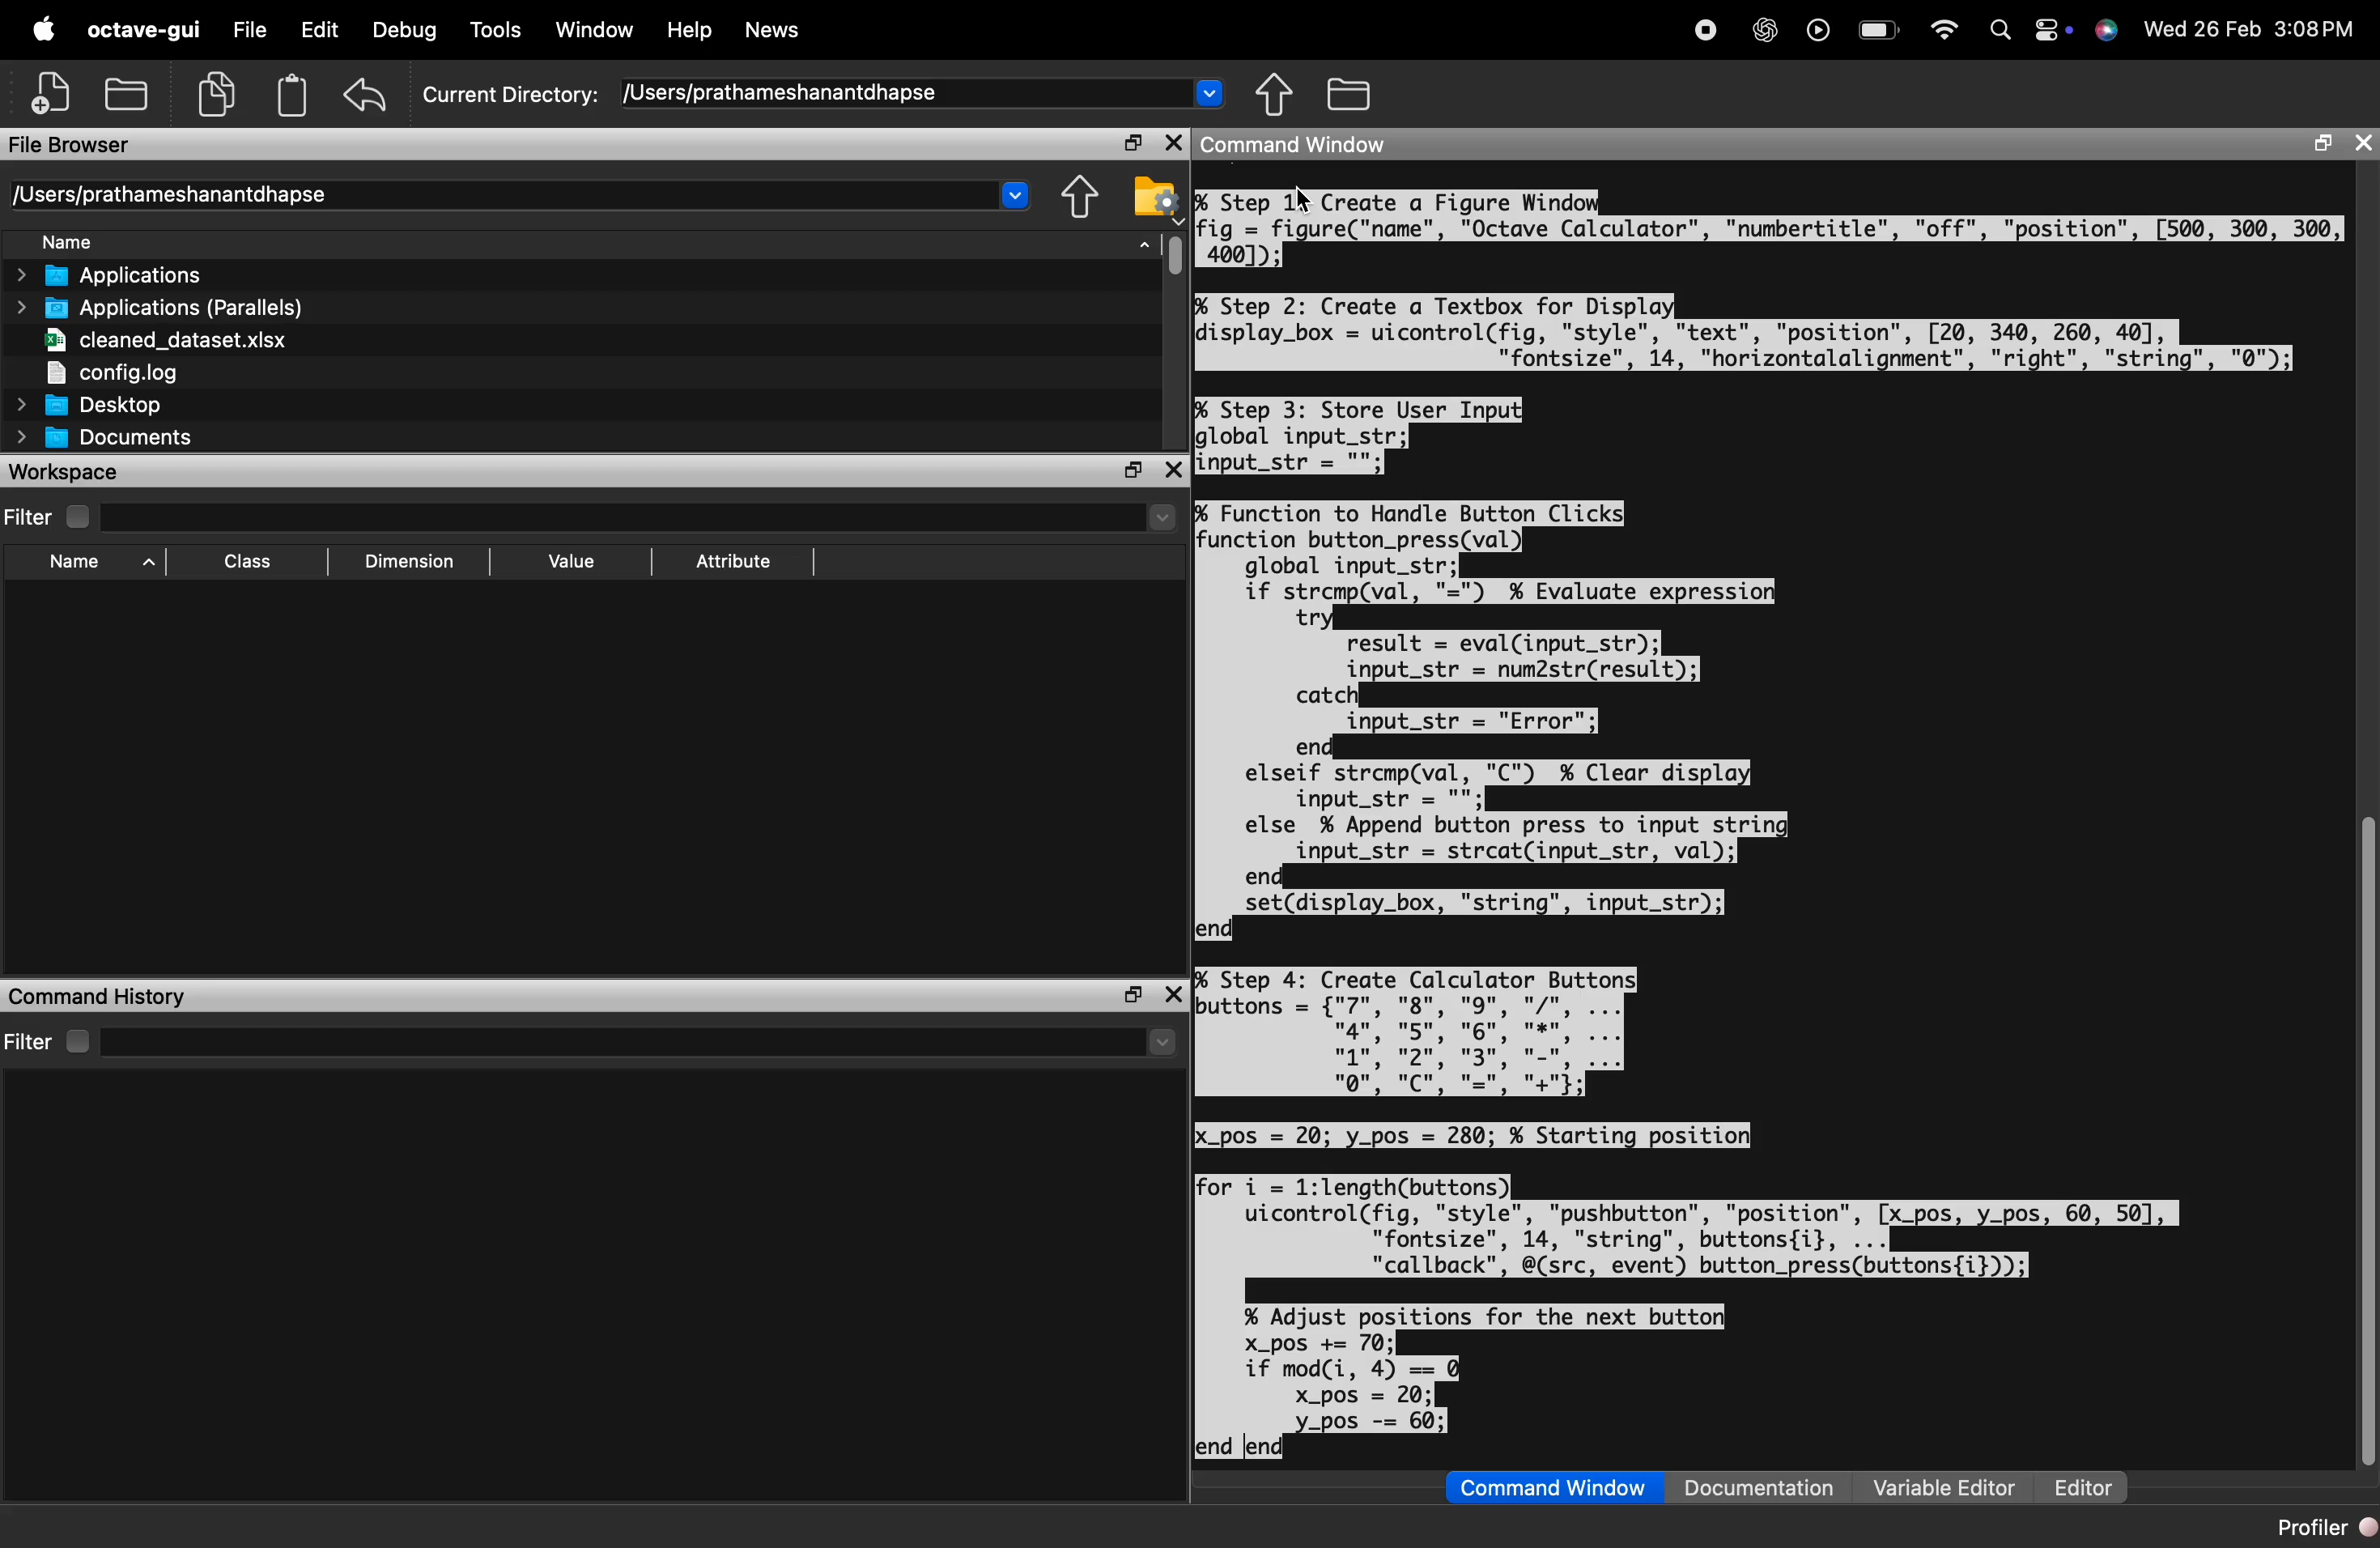  Describe the element at coordinates (643, 517) in the screenshot. I see `search here` at that location.